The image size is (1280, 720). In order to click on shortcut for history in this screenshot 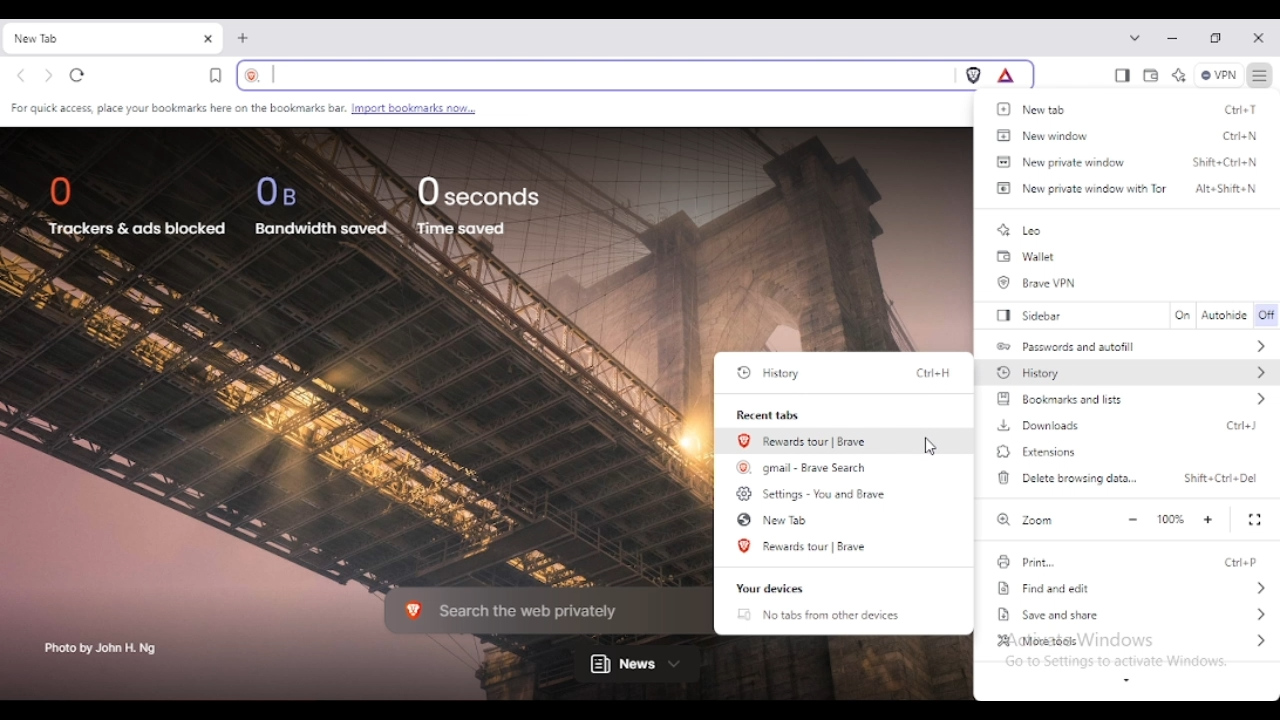, I will do `click(933, 373)`.